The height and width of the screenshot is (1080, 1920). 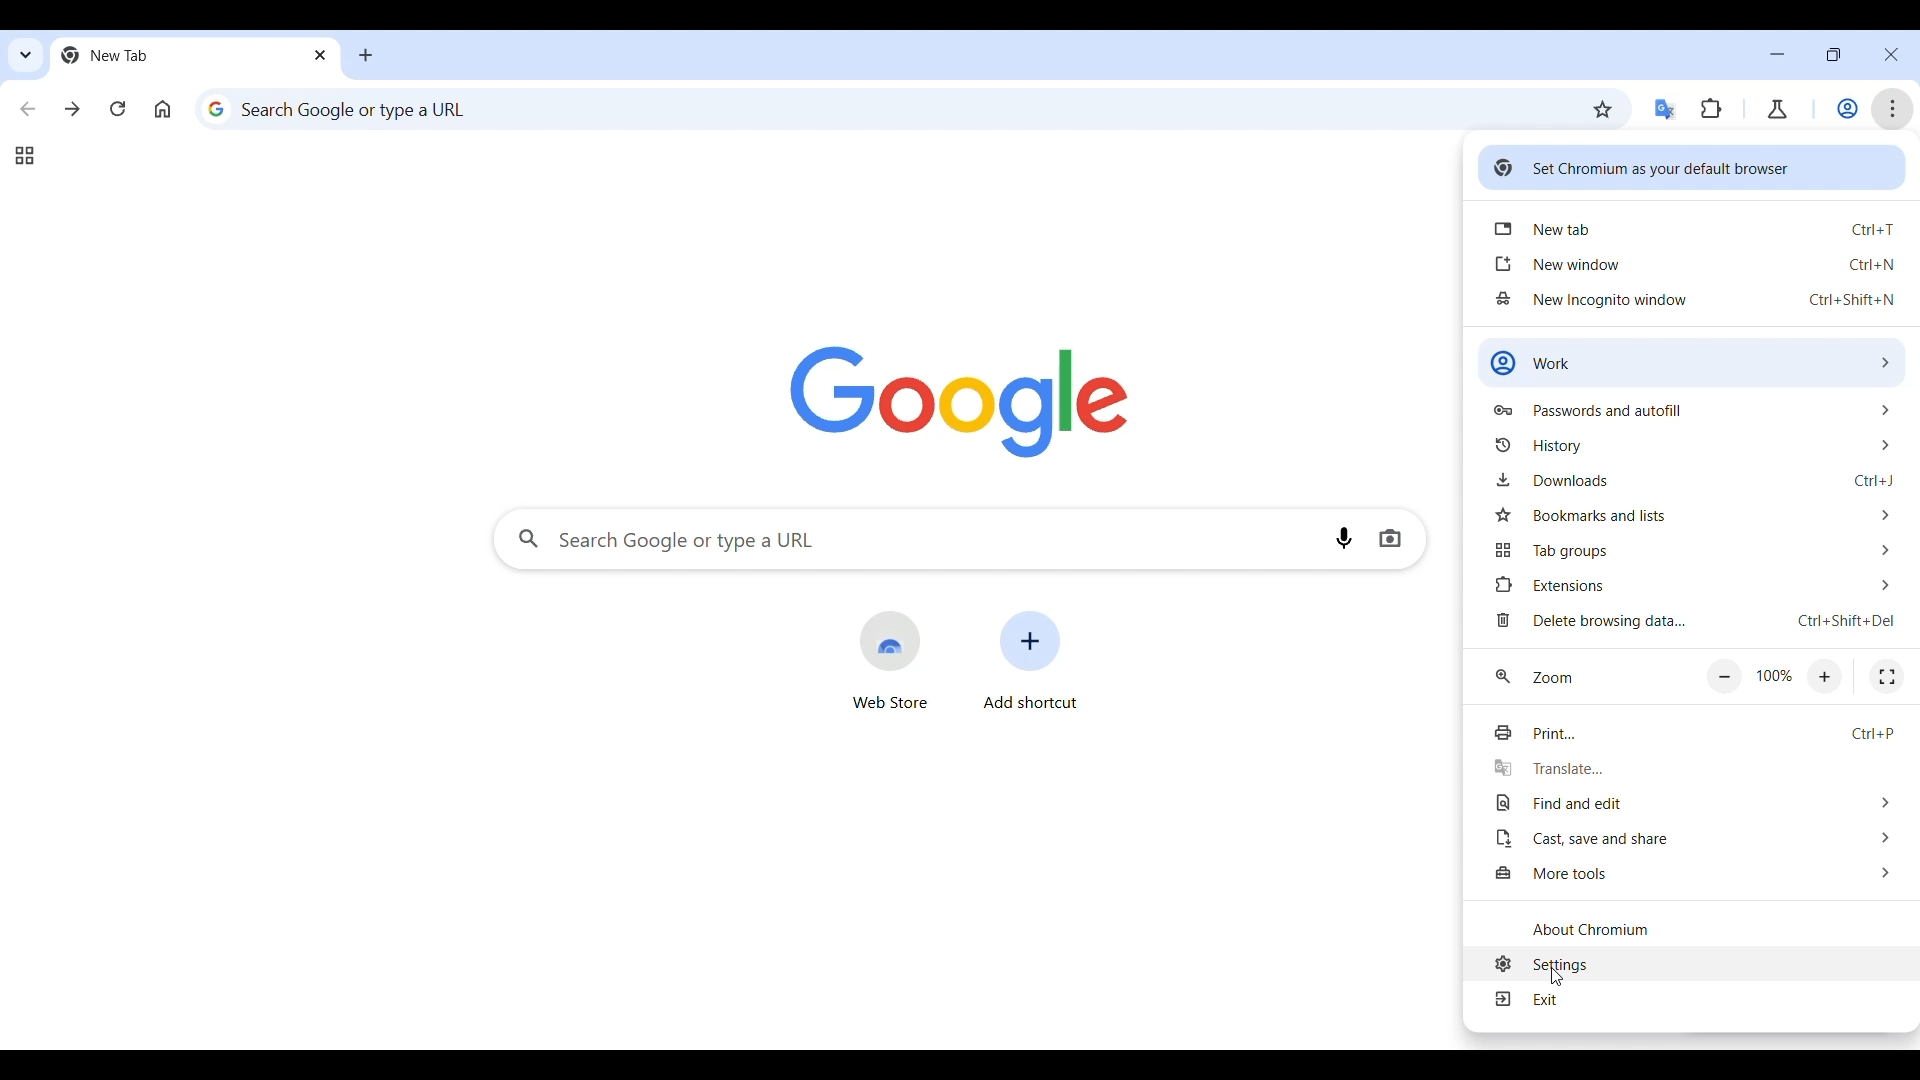 What do you see at coordinates (888, 109) in the screenshot?
I see `Search web or enter web link` at bounding box center [888, 109].